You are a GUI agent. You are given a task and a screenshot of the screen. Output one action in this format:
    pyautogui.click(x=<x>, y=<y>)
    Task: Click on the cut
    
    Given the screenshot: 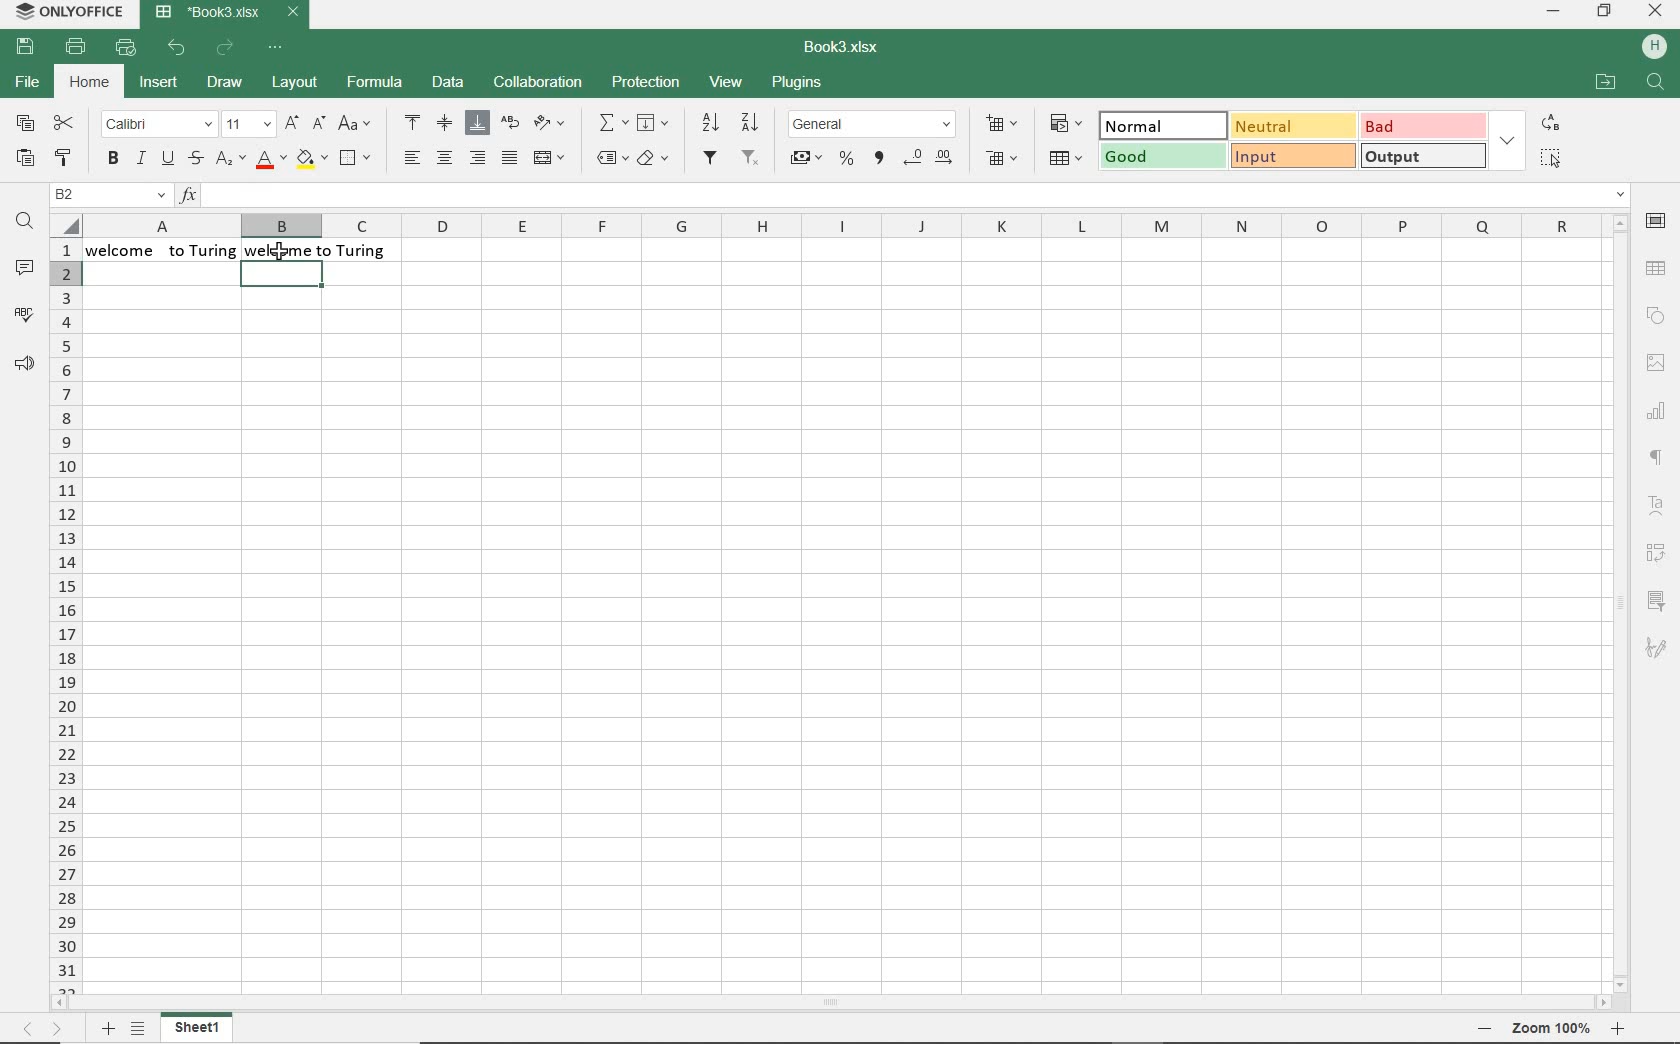 What is the action you would take?
    pyautogui.click(x=65, y=123)
    